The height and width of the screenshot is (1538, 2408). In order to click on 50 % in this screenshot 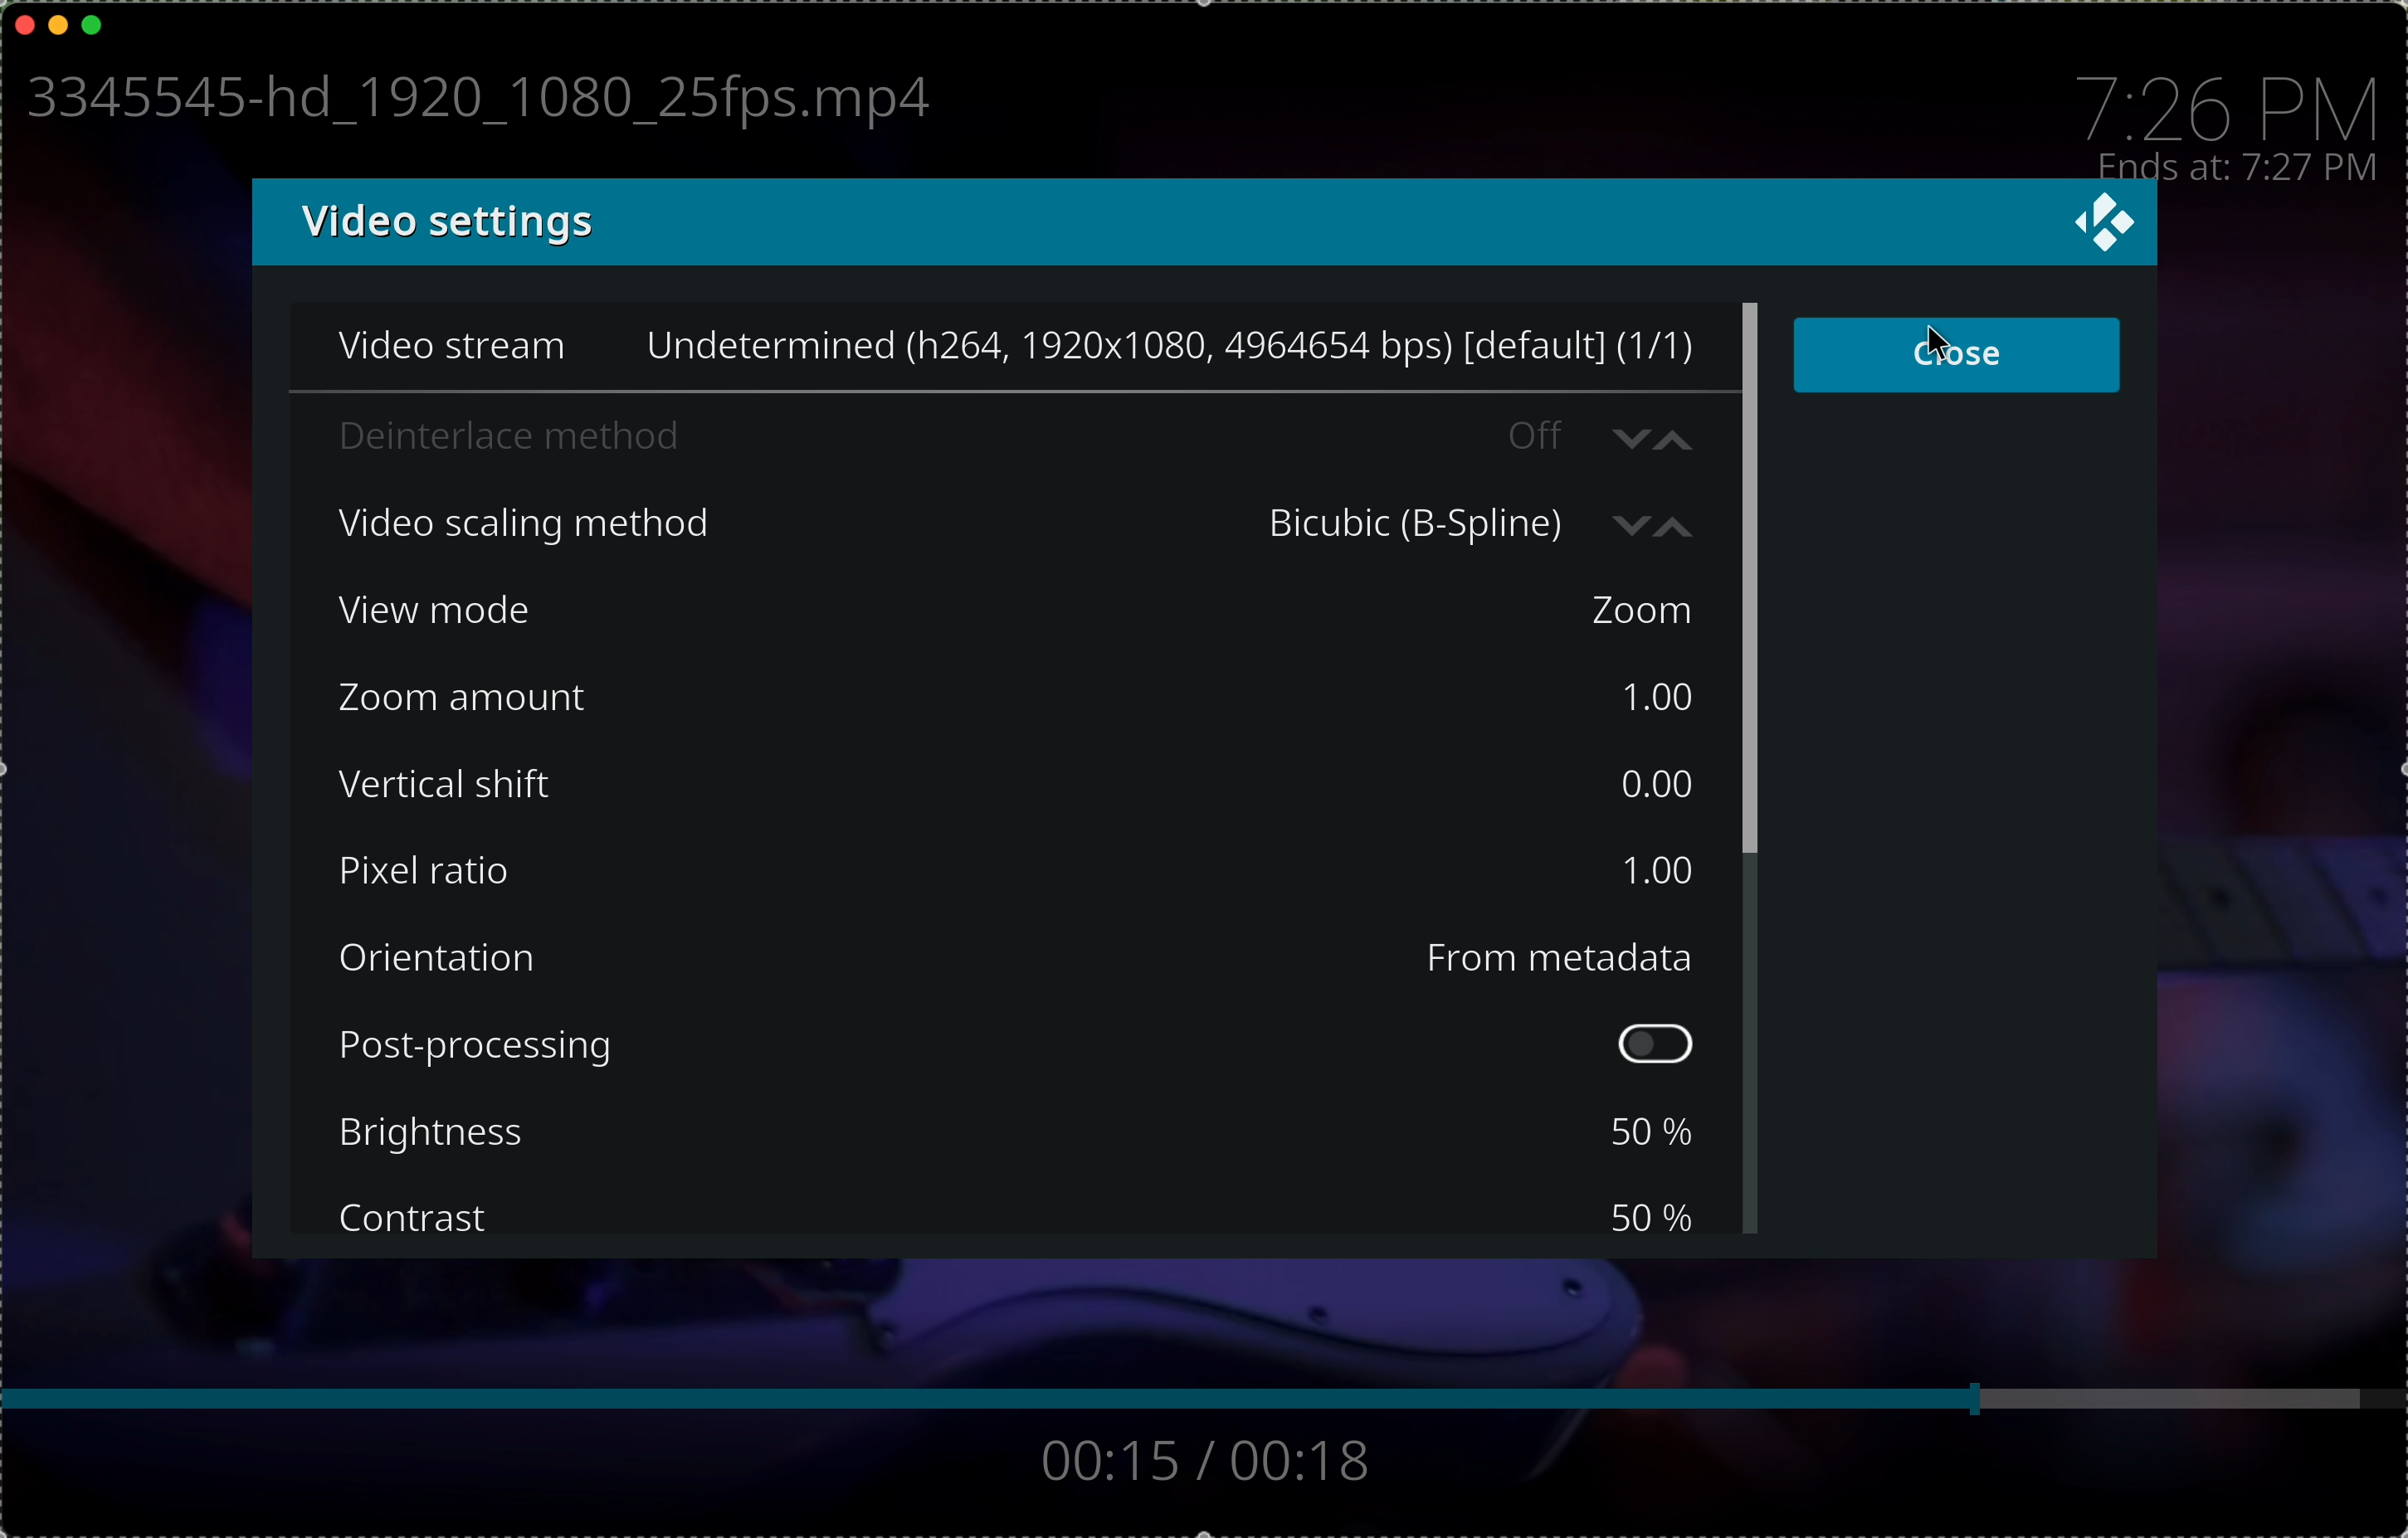, I will do `click(1644, 1210)`.